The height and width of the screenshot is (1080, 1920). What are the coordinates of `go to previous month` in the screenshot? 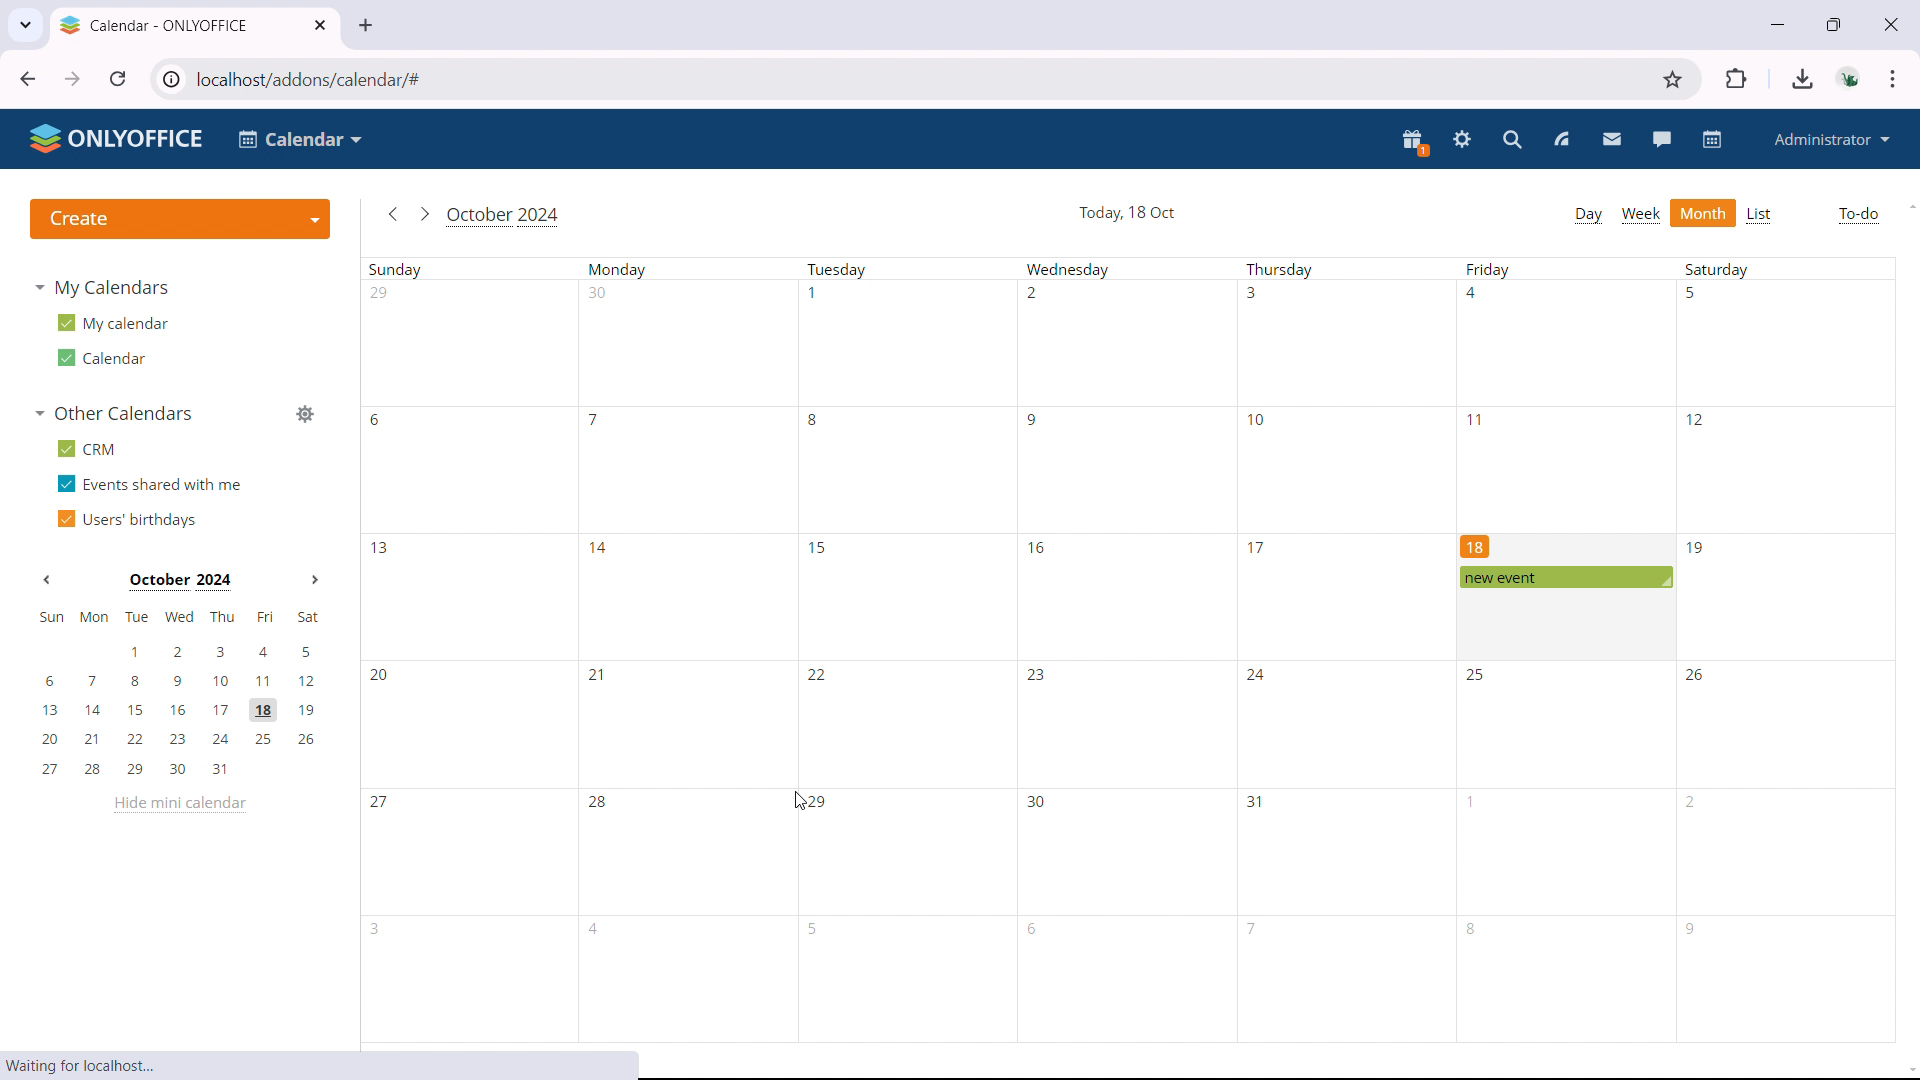 It's located at (392, 215).